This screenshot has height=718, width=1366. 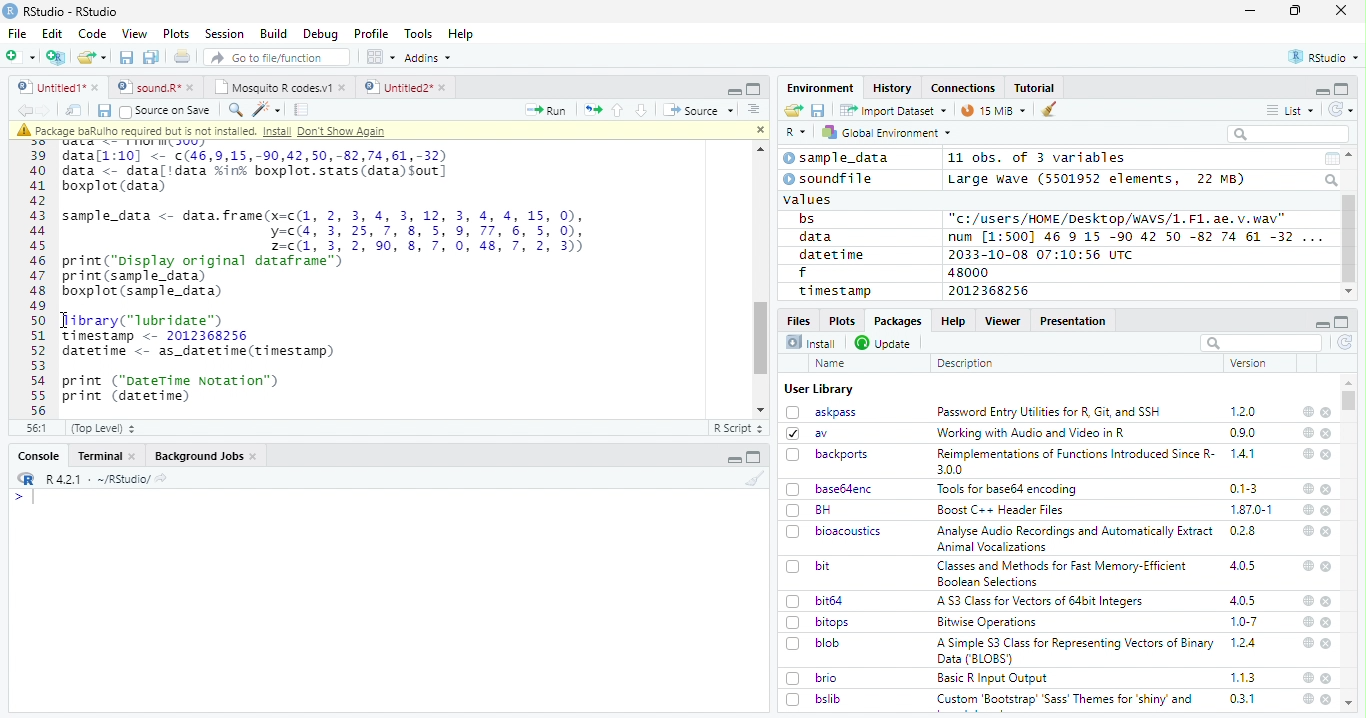 What do you see at coordinates (832, 364) in the screenshot?
I see `Name` at bounding box center [832, 364].